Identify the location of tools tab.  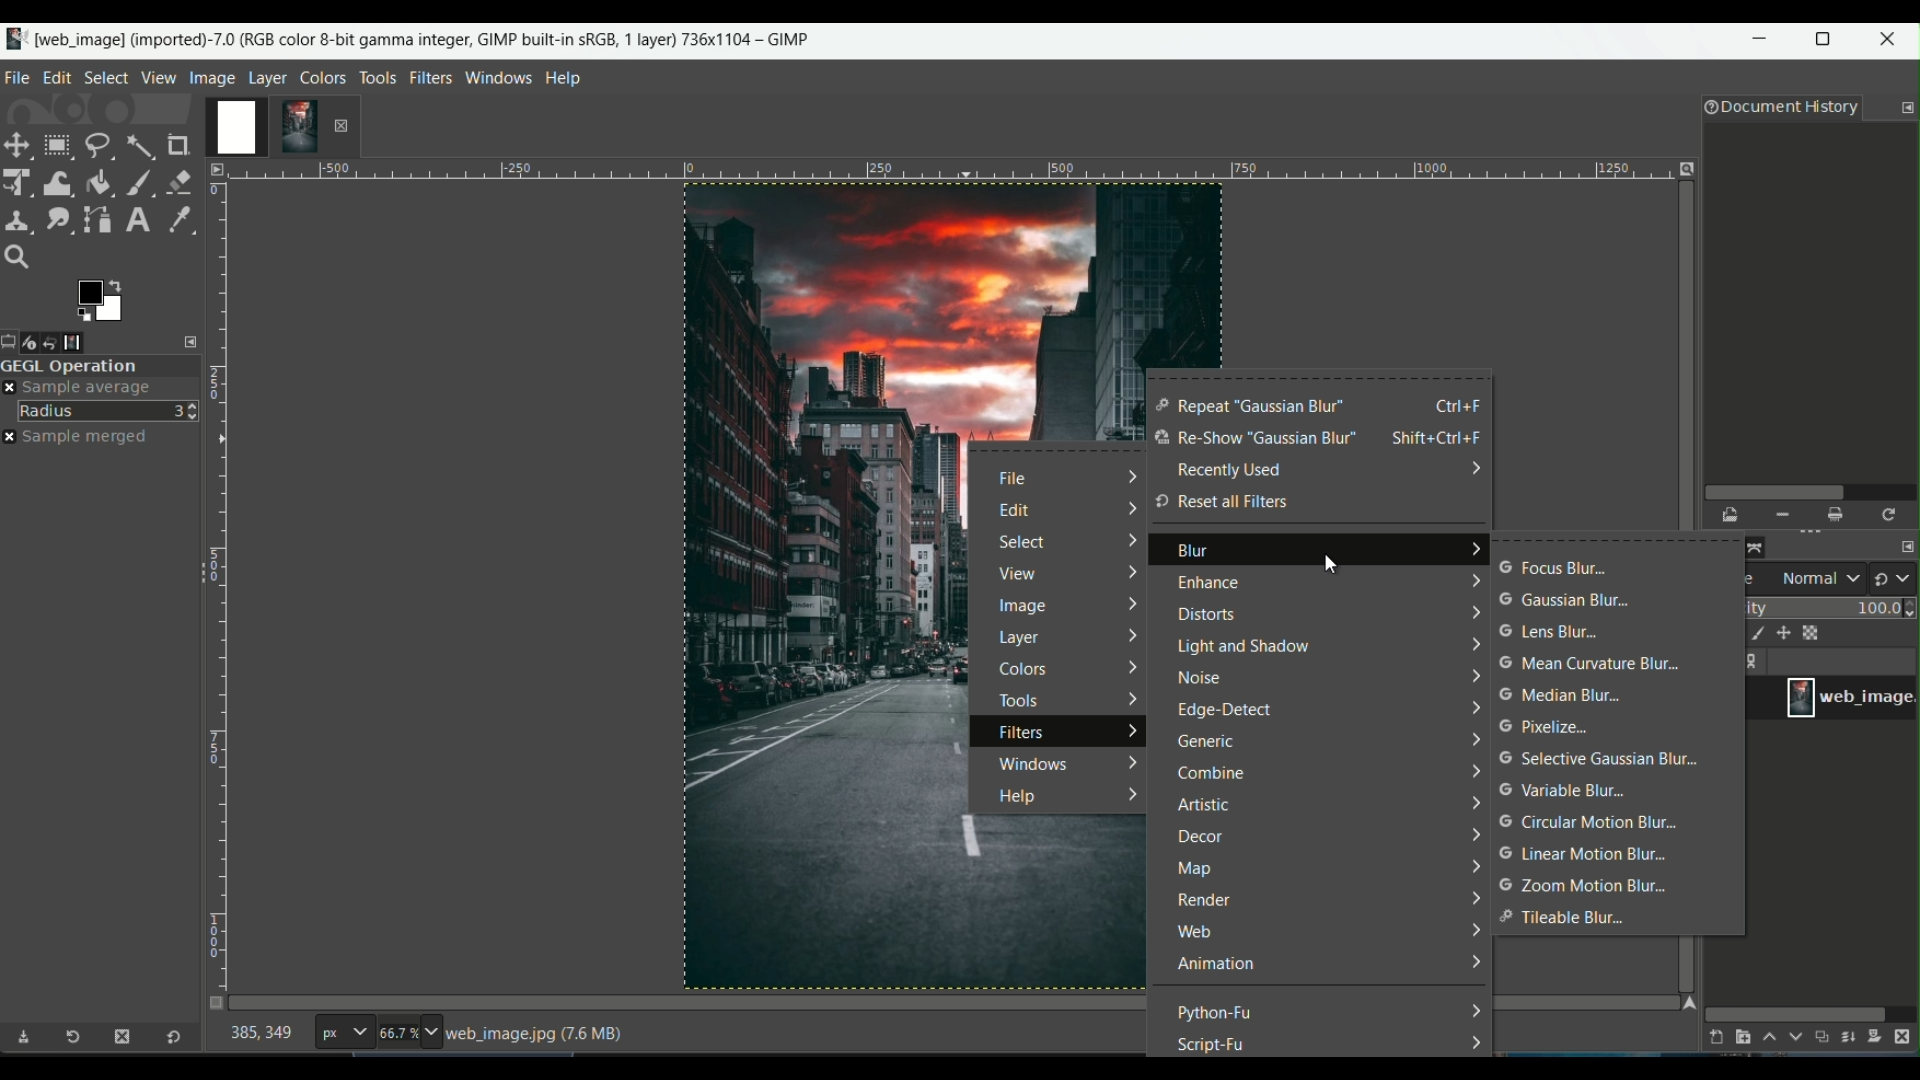
(377, 77).